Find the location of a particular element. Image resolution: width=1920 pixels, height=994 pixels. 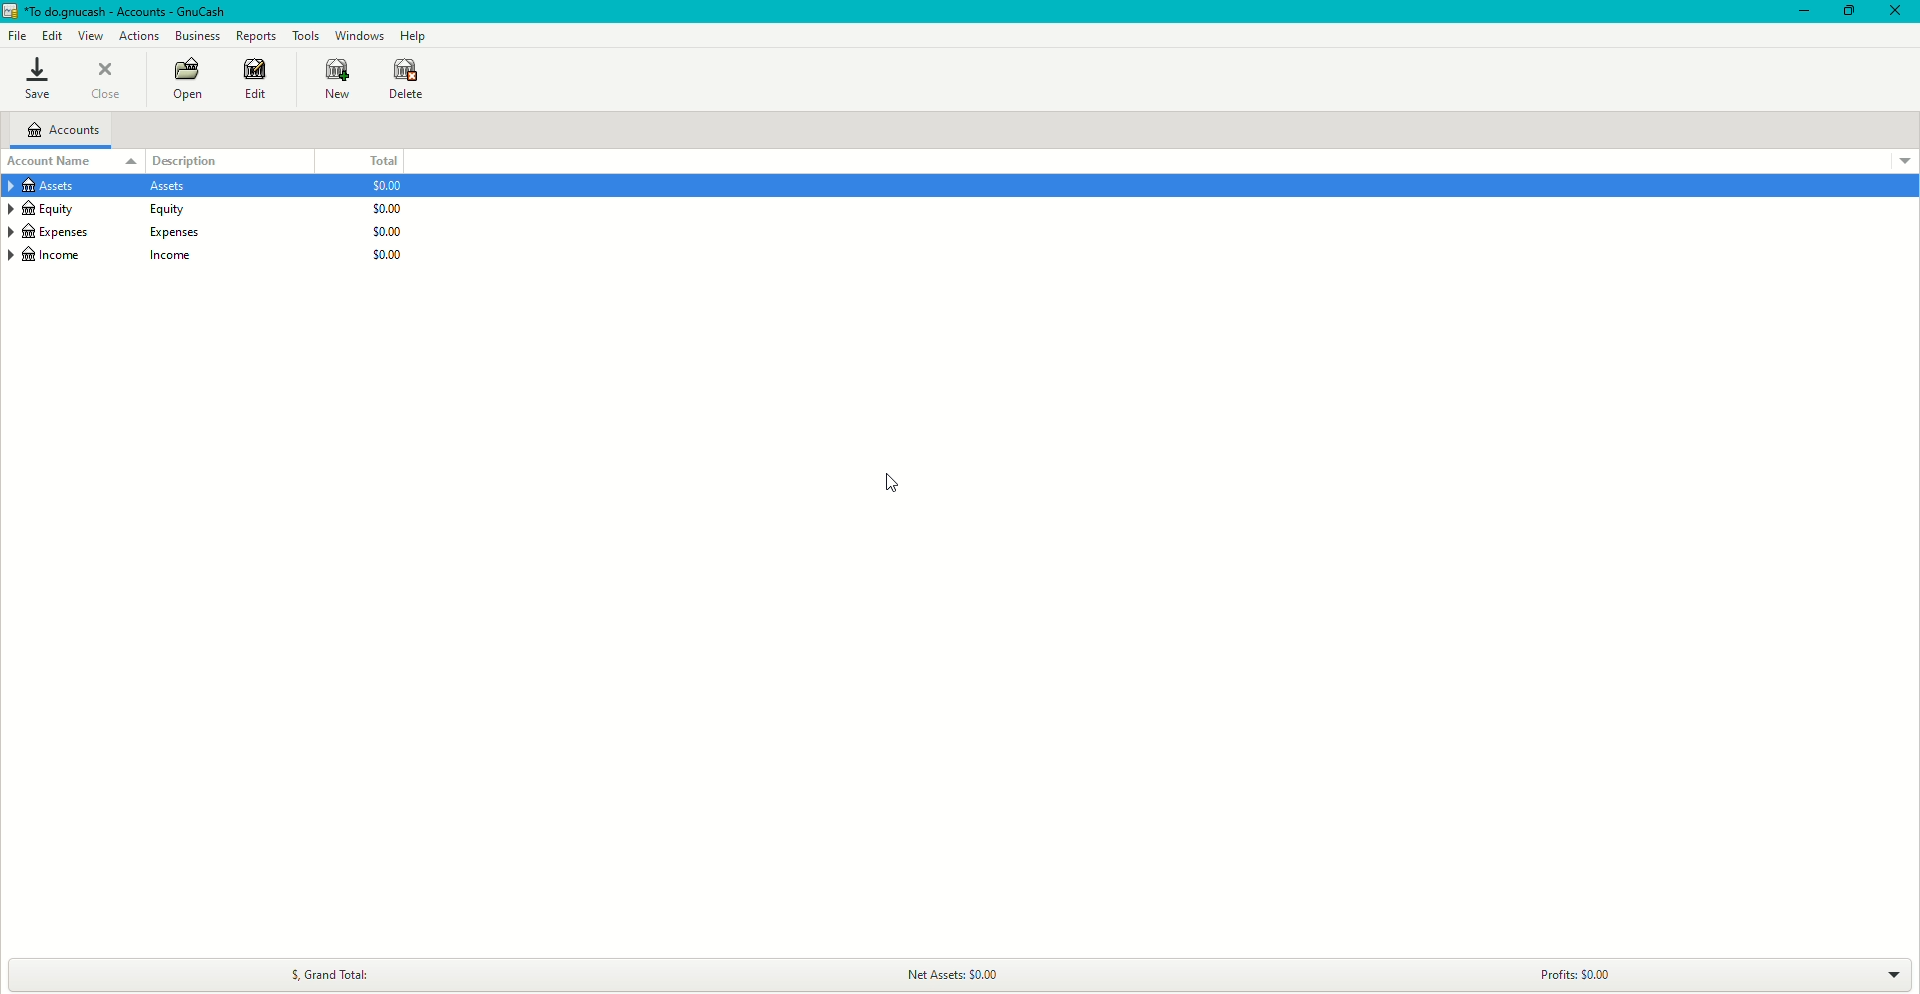

Windows is located at coordinates (358, 34).